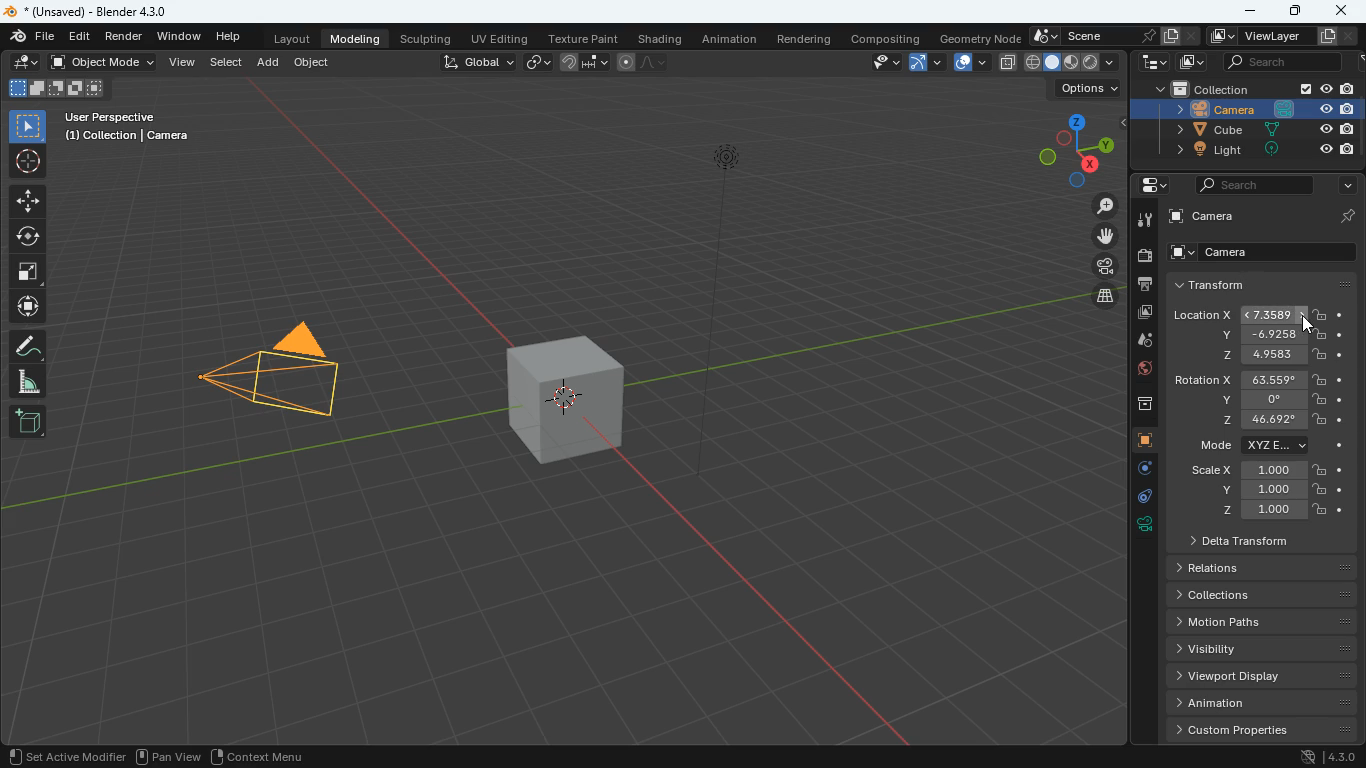 The width and height of the screenshot is (1366, 768). What do you see at coordinates (1103, 269) in the screenshot?
I see `film` at bounding box center [1103, 269].